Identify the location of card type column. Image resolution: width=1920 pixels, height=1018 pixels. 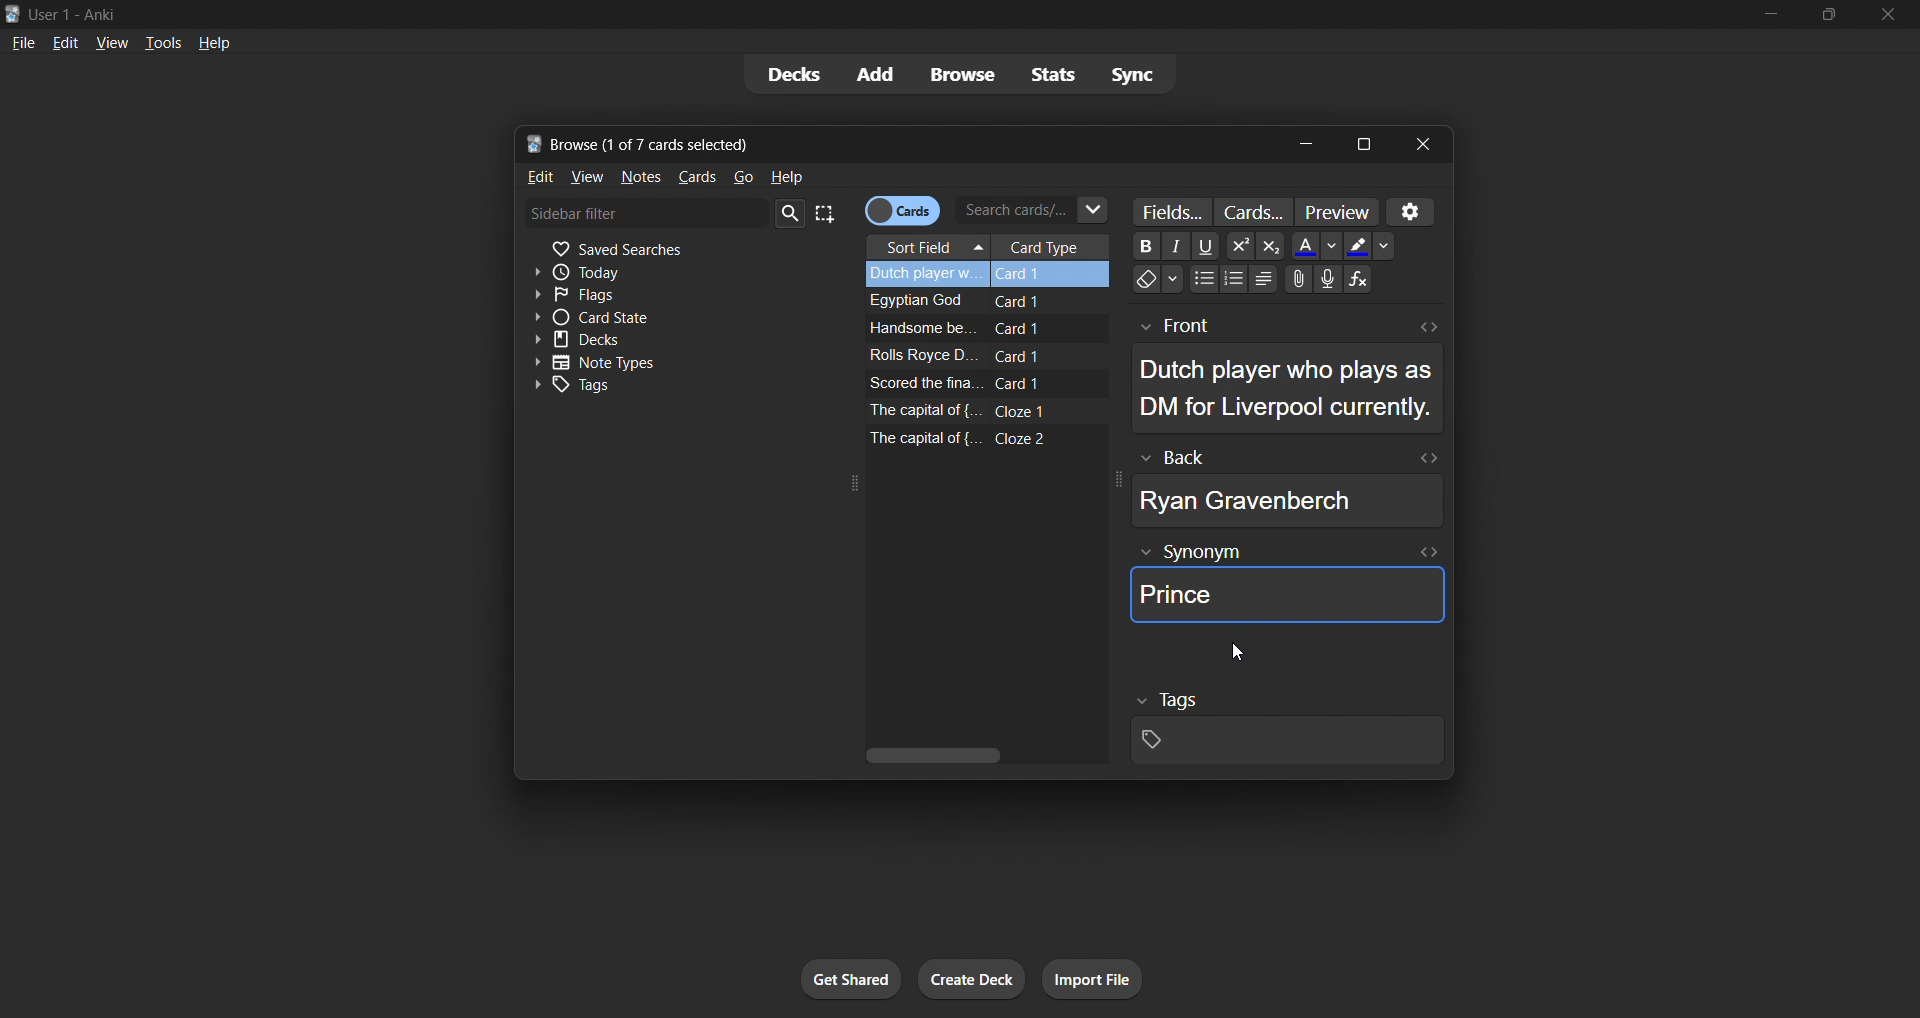
(1055, 247).